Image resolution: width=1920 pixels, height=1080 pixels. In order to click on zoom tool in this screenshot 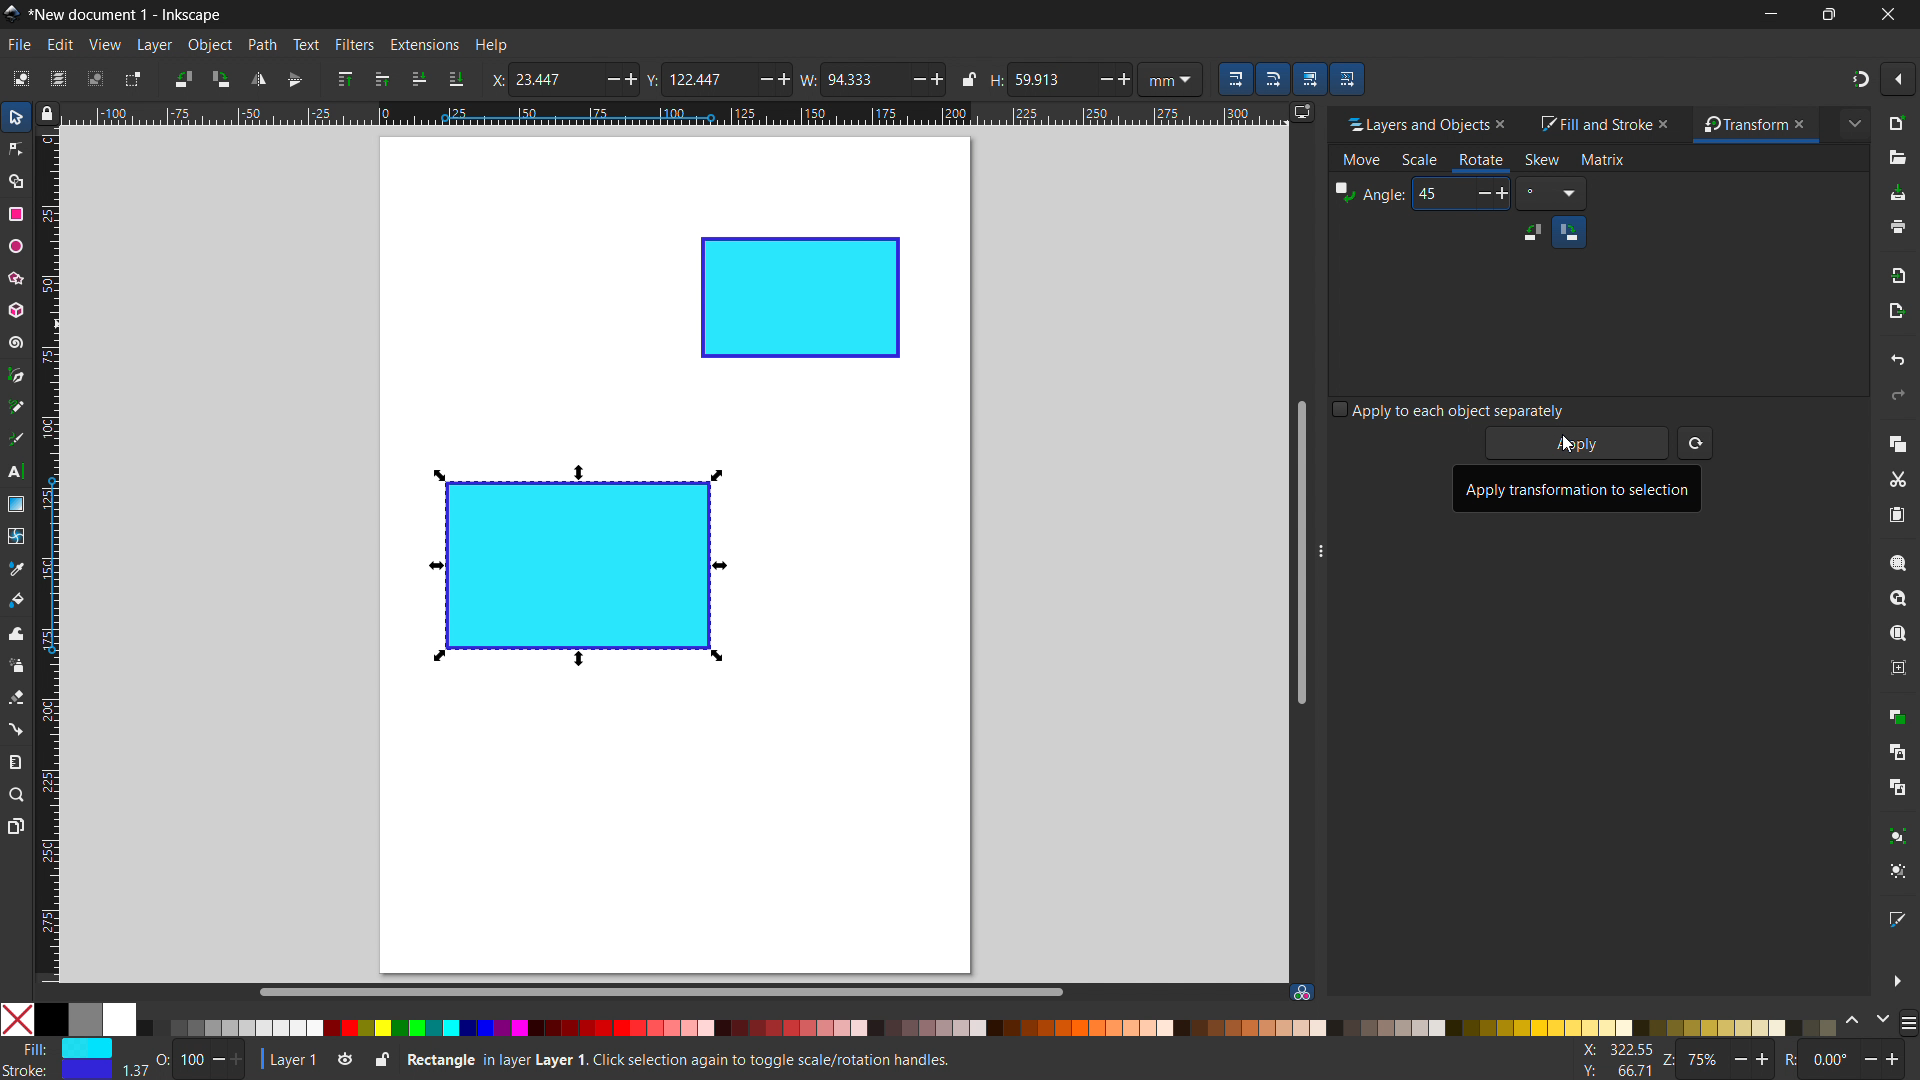, I will do `click(17, 793)`.